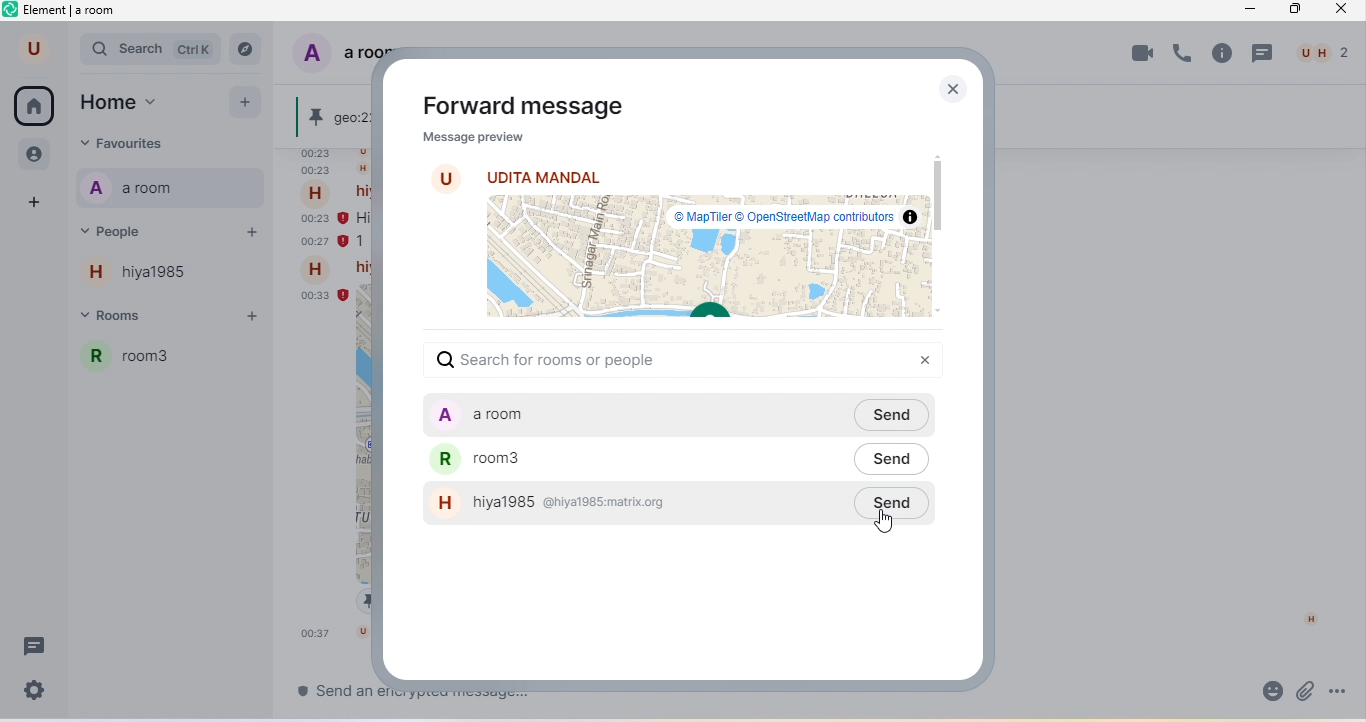  What do you see at coordinates (139, 189) in the screenshot?
I see `a room` at bounding box center [139, 189].